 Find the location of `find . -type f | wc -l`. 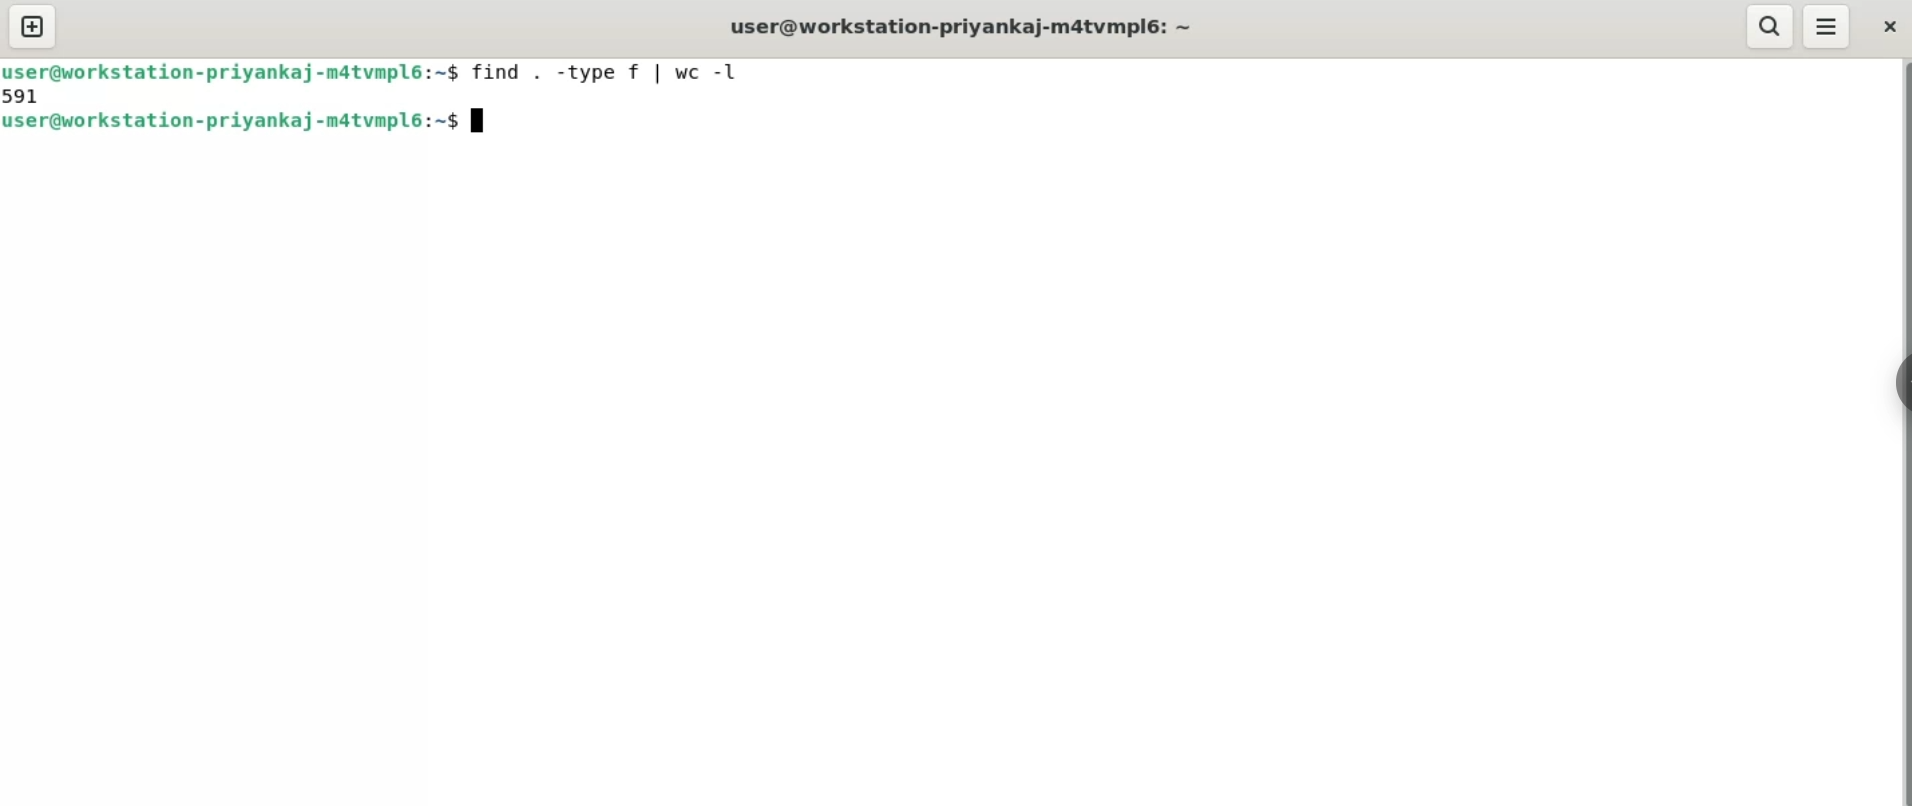

find . -type f | wc -l is located at coordinates (599, 71).